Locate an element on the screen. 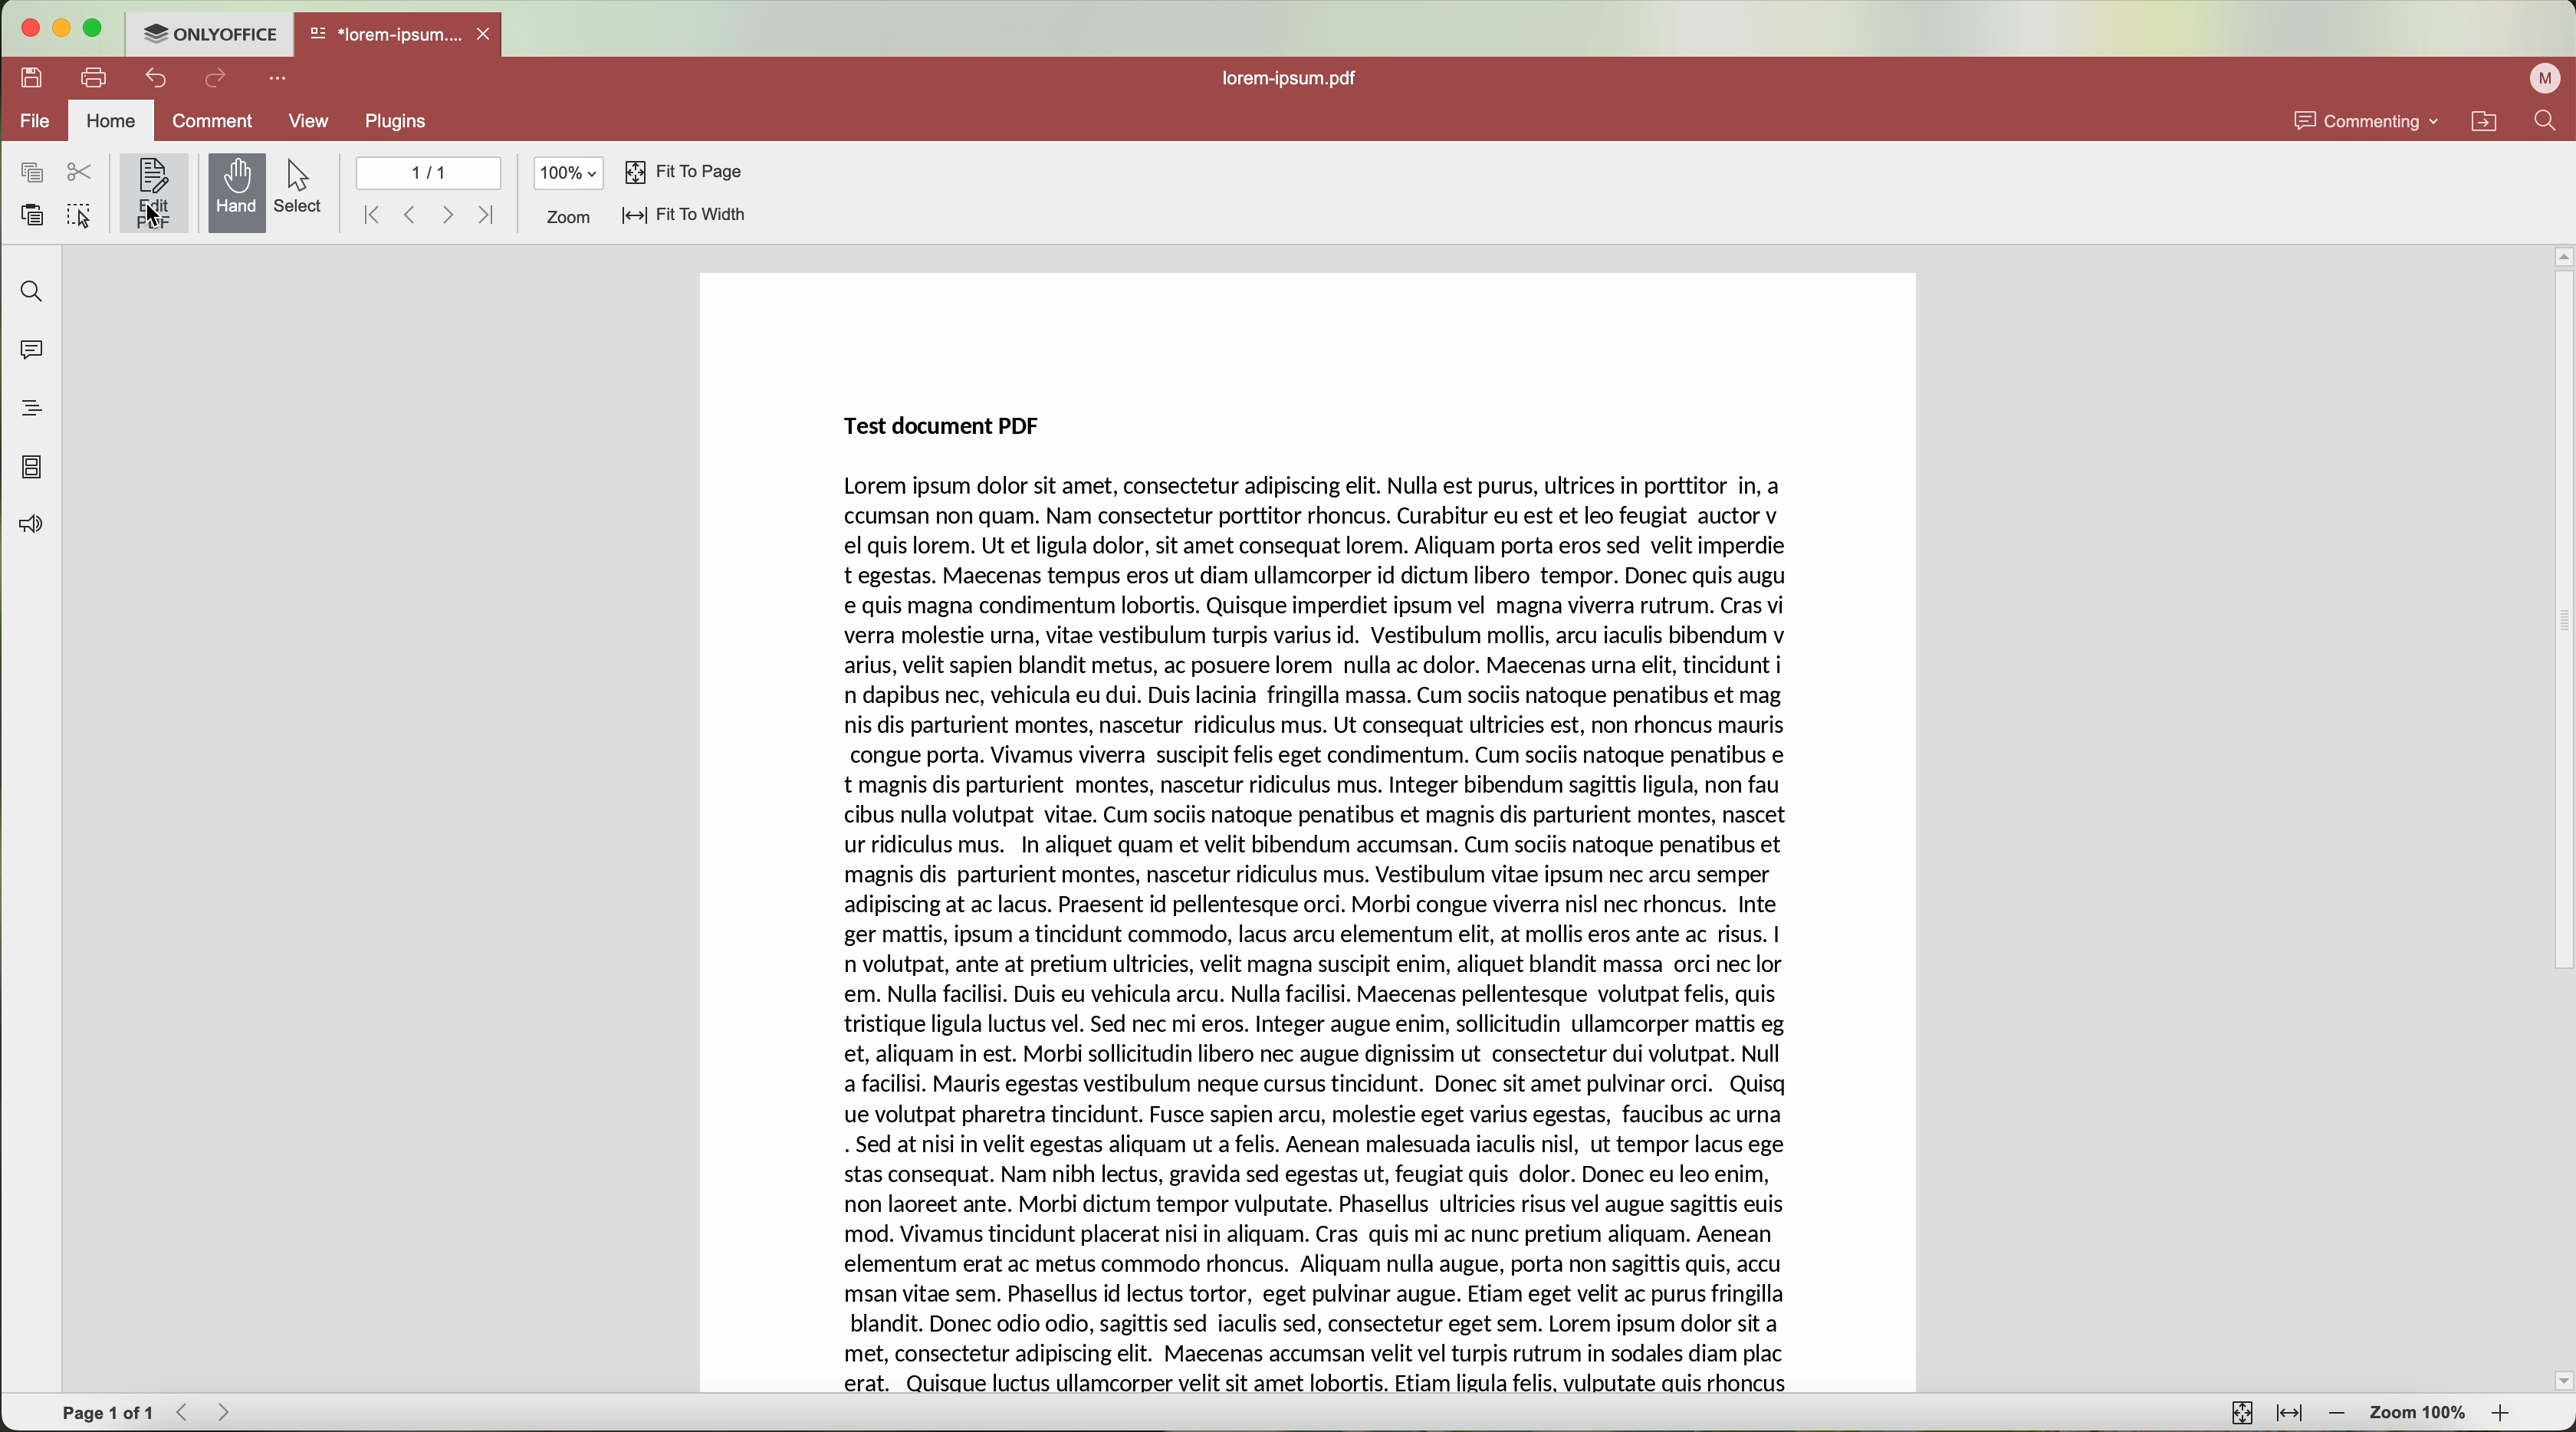 The height and width of the screenshot is (1432, 2576). home is located at coordinates (114, 119).